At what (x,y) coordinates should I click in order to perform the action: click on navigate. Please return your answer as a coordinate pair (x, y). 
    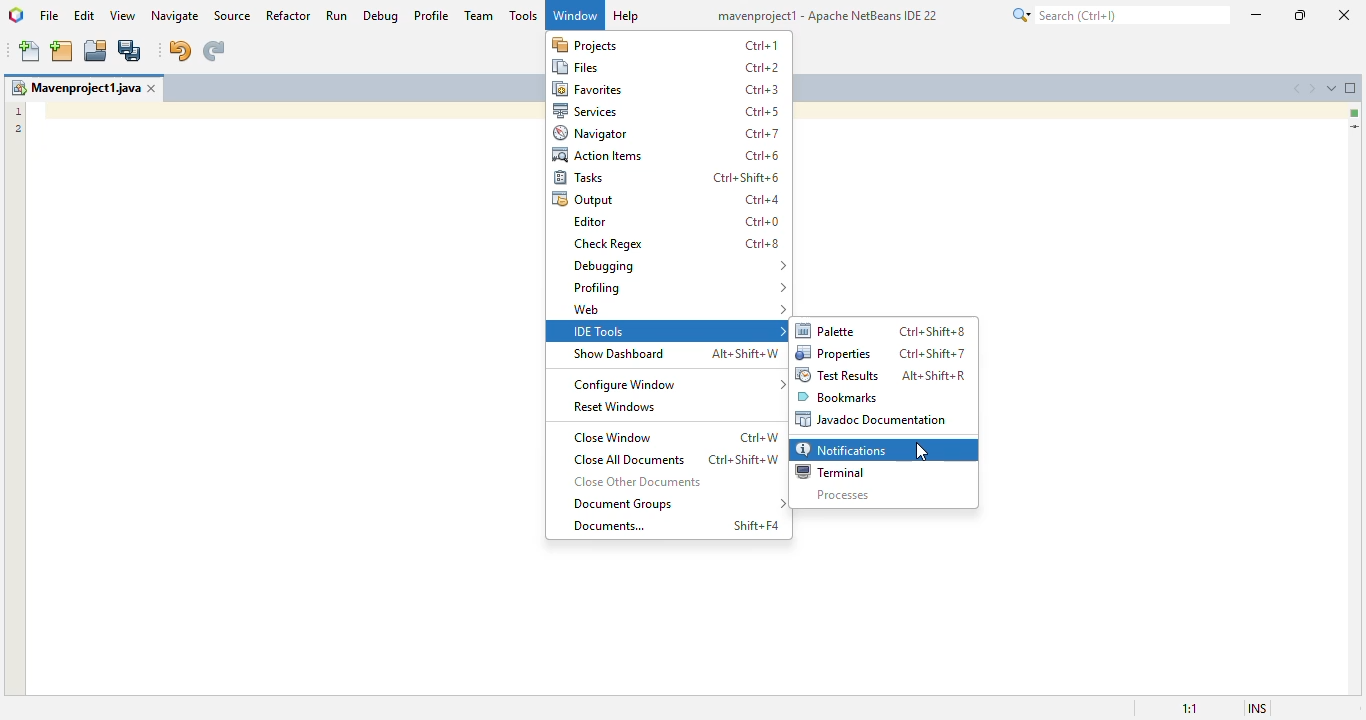
    Looking at the image, I should click on (177, 15).